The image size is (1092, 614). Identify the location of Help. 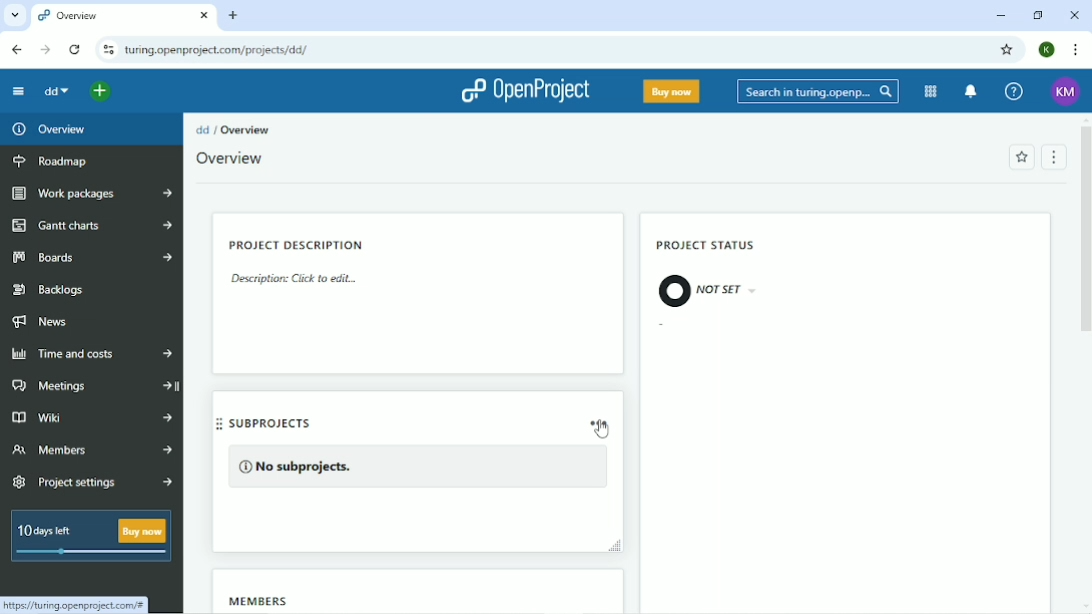
(1014, 92).